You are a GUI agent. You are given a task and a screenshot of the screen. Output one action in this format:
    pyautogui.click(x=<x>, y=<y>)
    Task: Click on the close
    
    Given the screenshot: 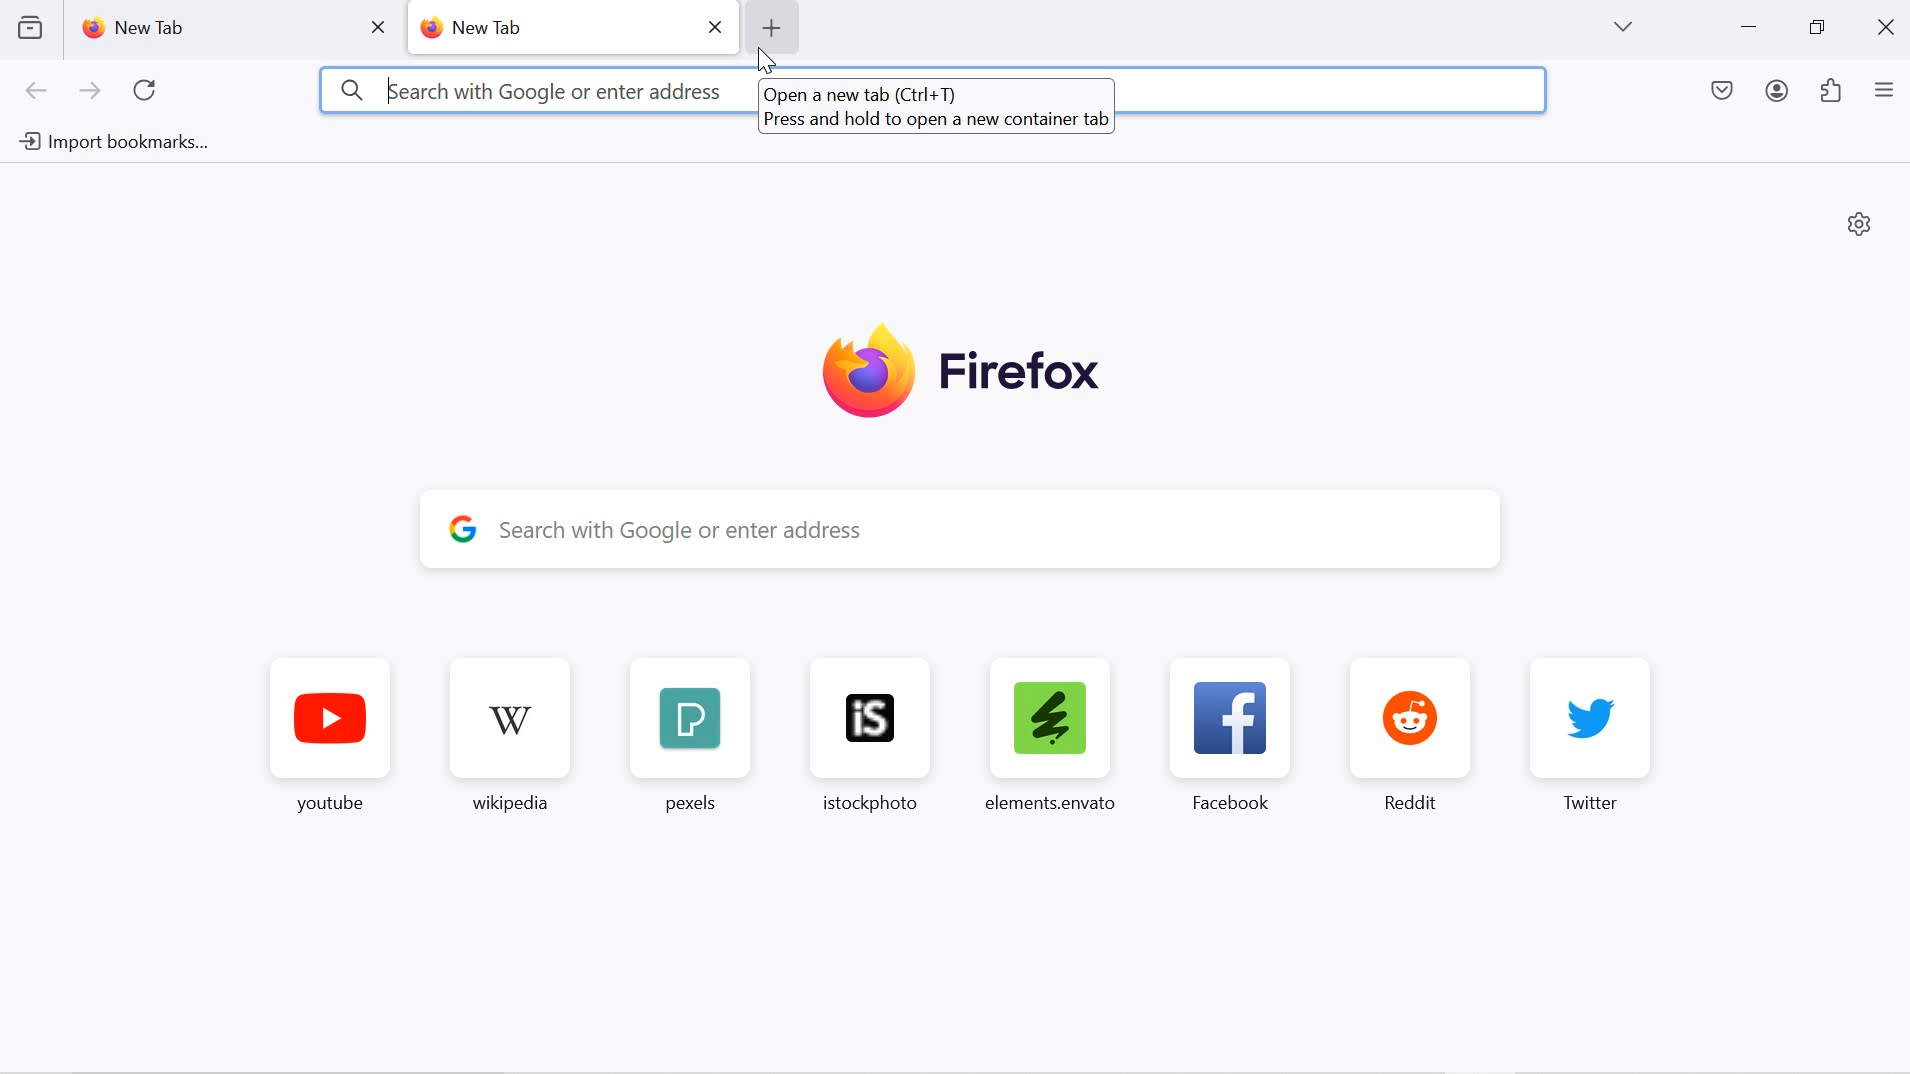 What is the action you would take?
    pyautogui.click(x=714, y=26)
    